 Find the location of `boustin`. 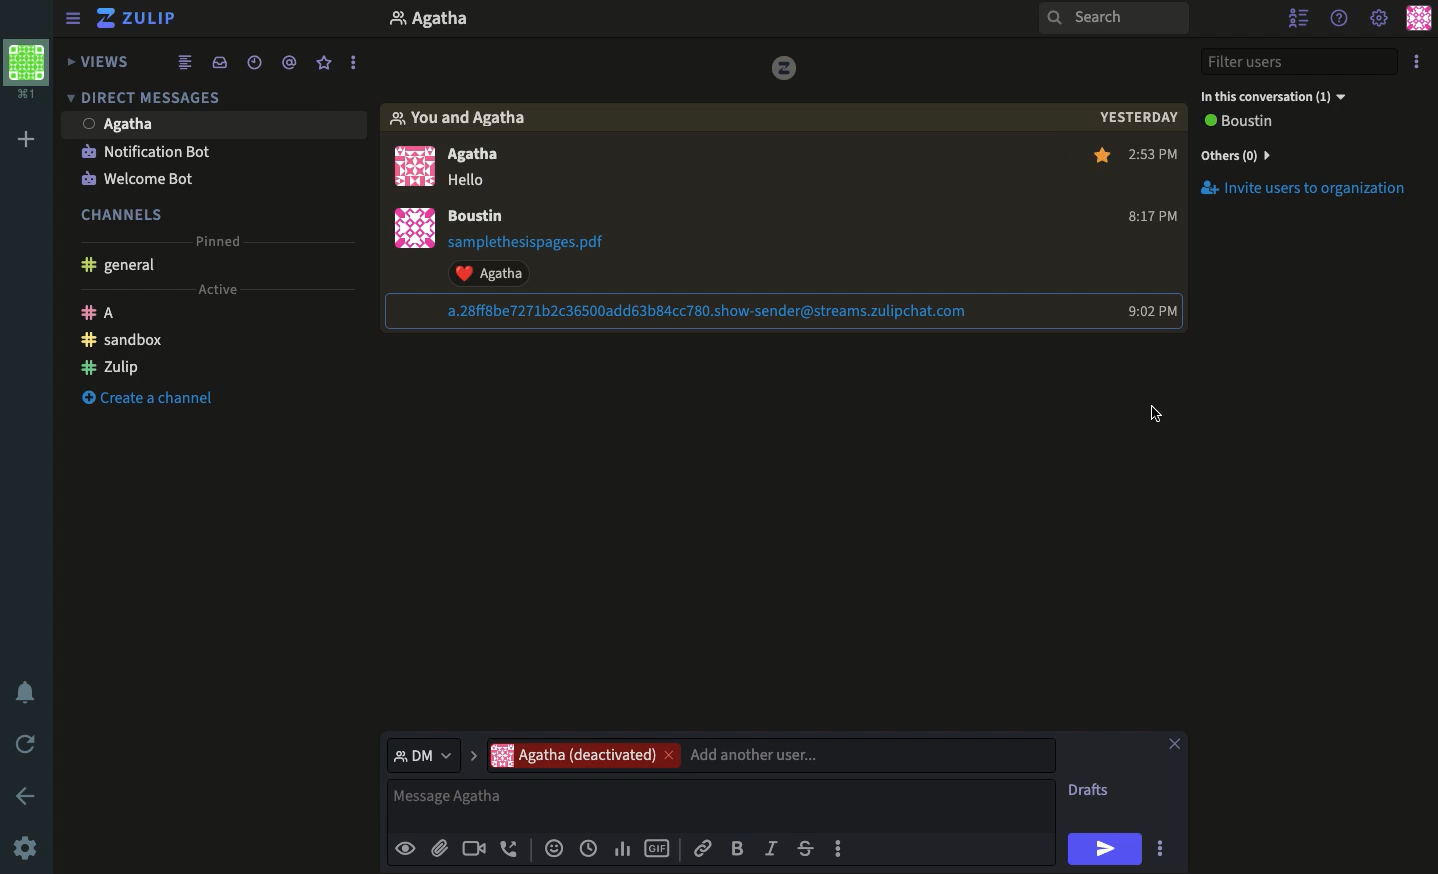

boustin is located at coordinates (1240, 121).